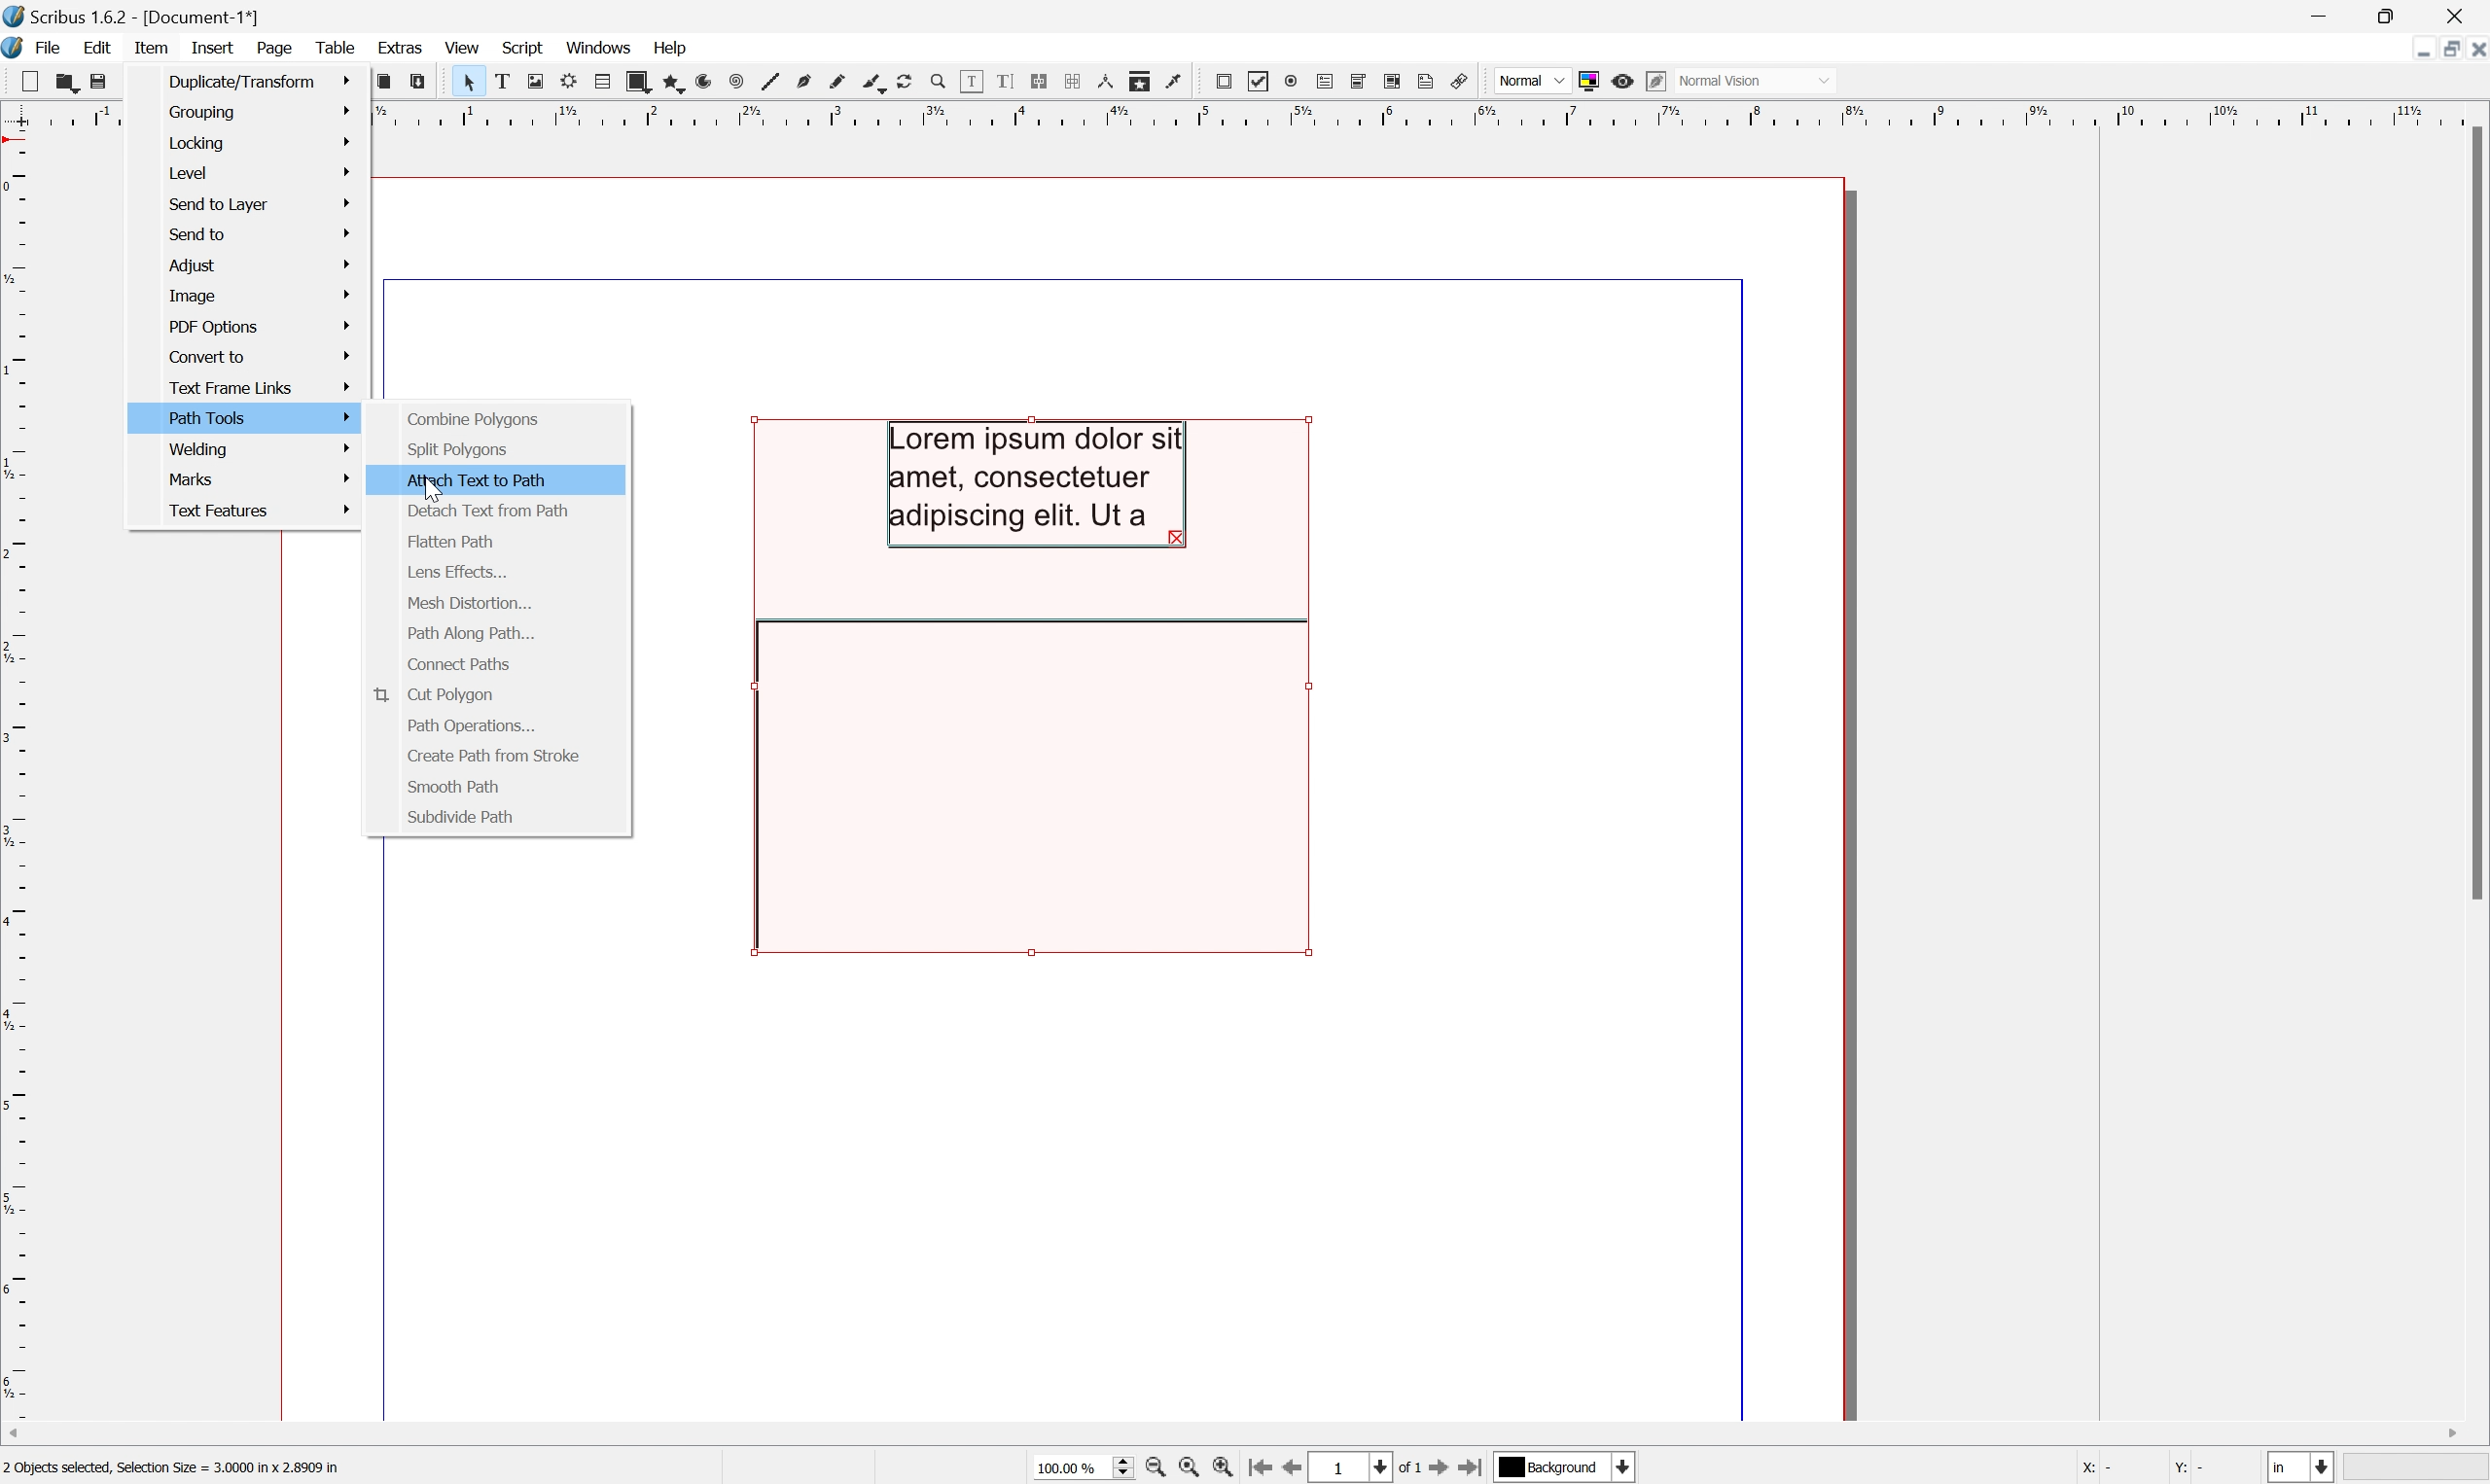  I want to click on Edit contents of frame, so click(970, 80).